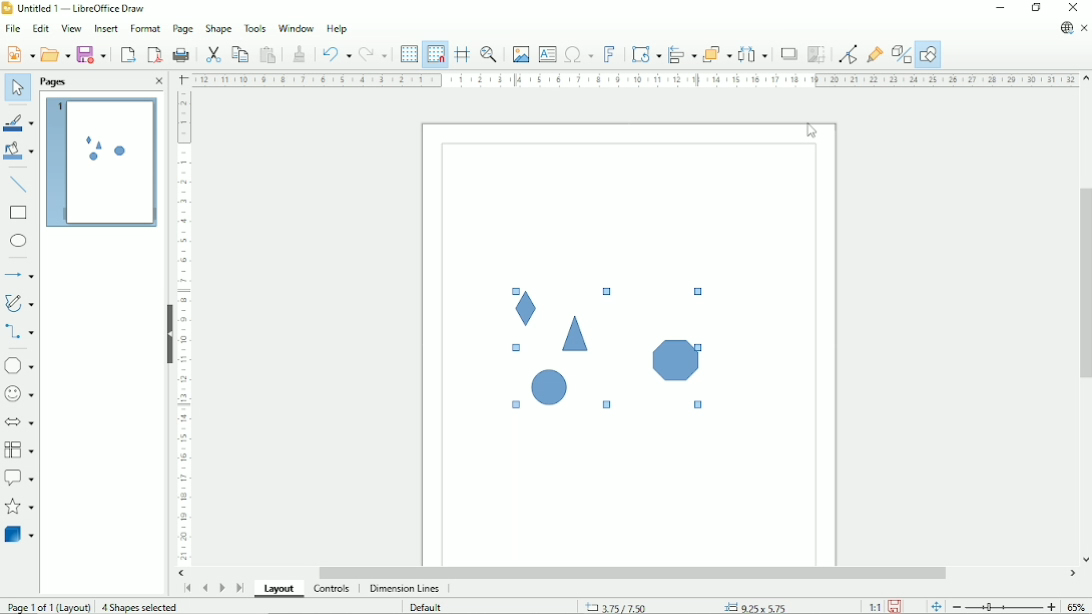 Image resolution: width=1092 pixels, height=614 pixels. I want to click on Hide, so click(166, 329).